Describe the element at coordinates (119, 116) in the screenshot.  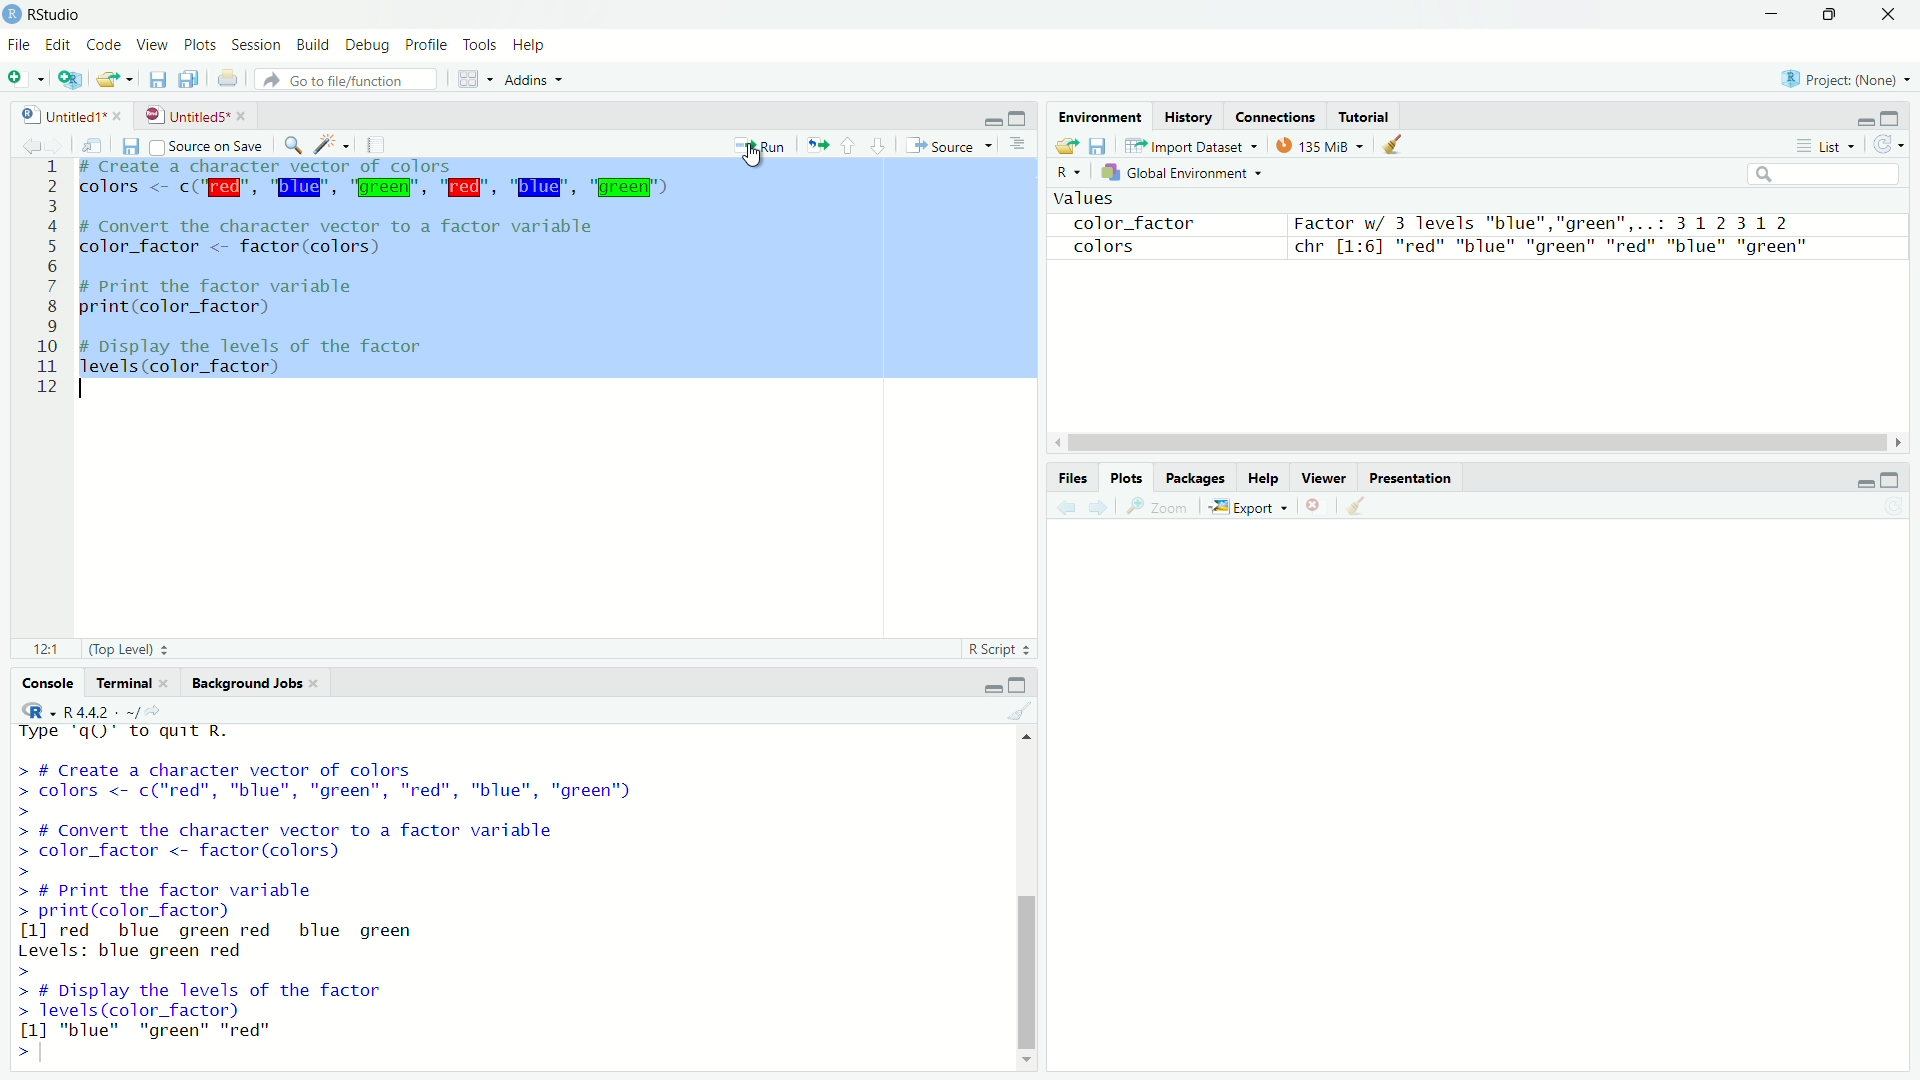
I see `close` at that location.